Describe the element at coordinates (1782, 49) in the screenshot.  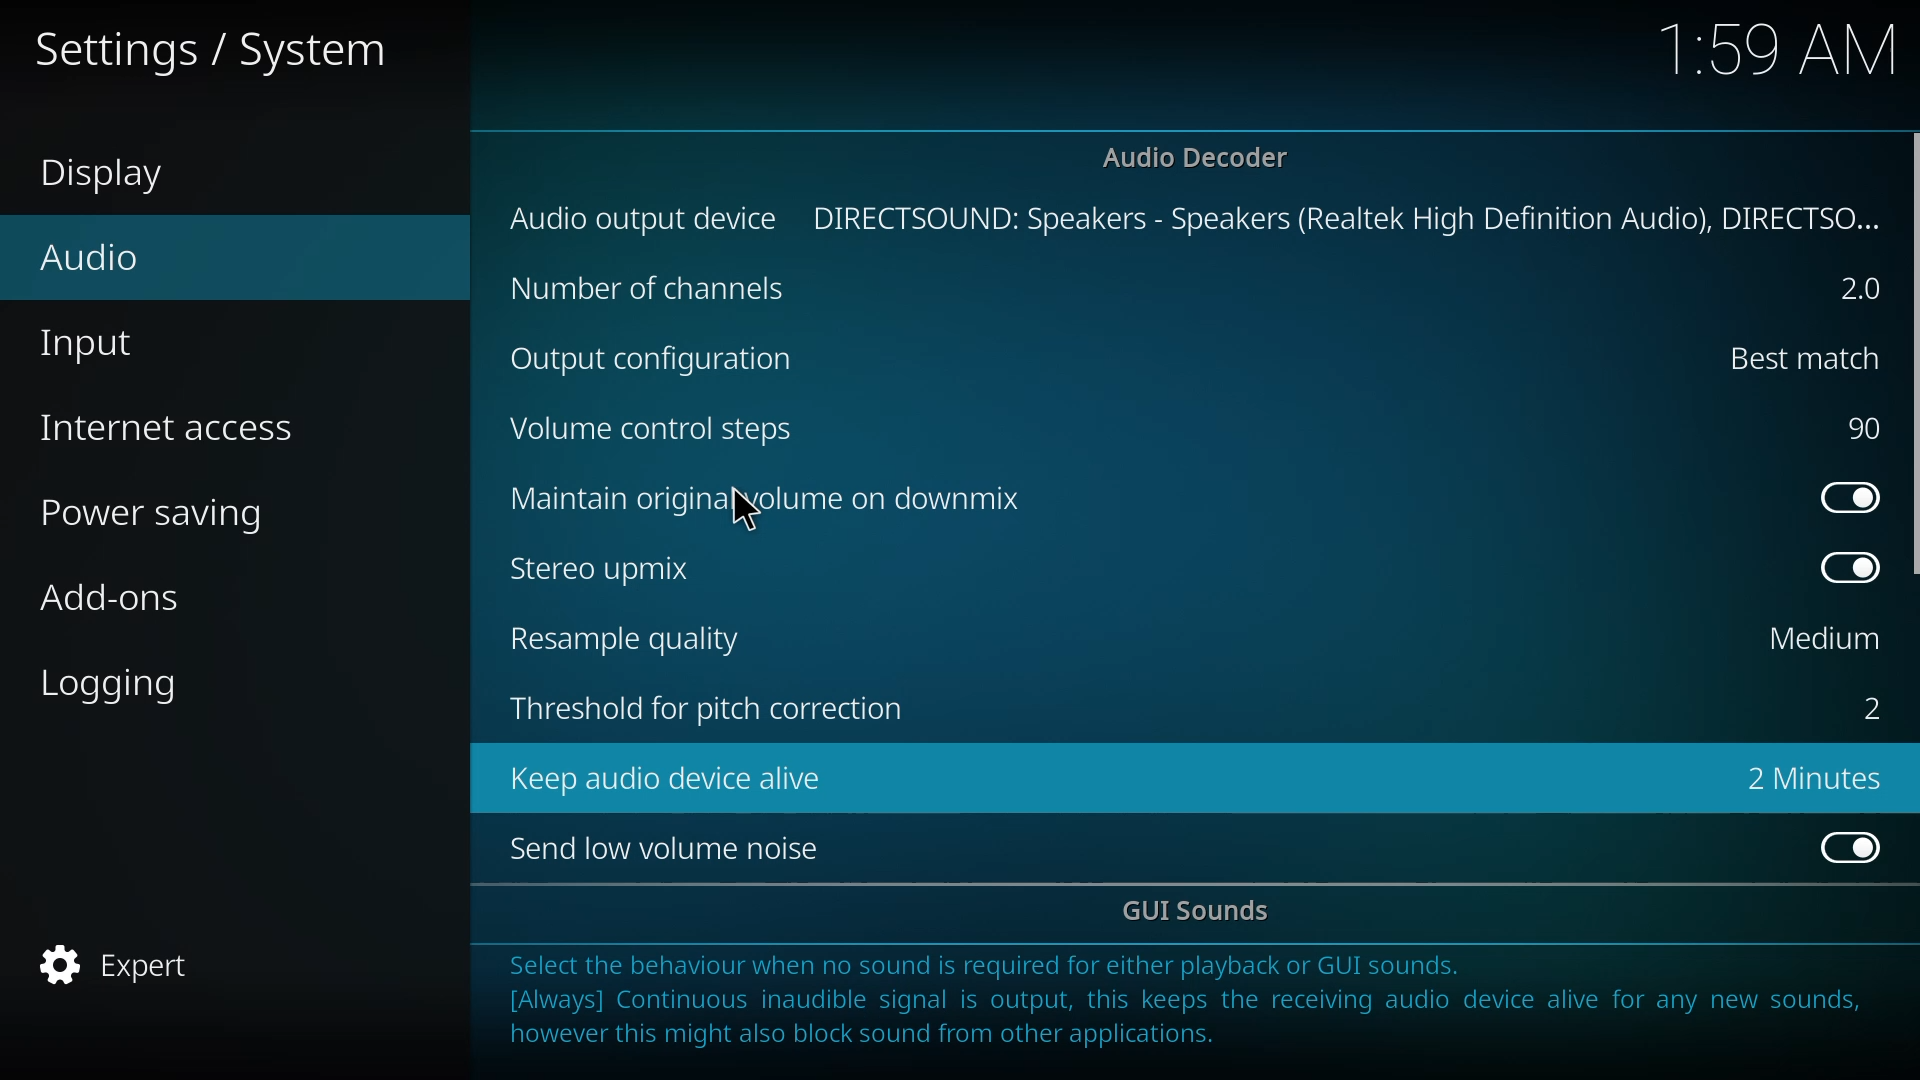
I see `time` at that location.